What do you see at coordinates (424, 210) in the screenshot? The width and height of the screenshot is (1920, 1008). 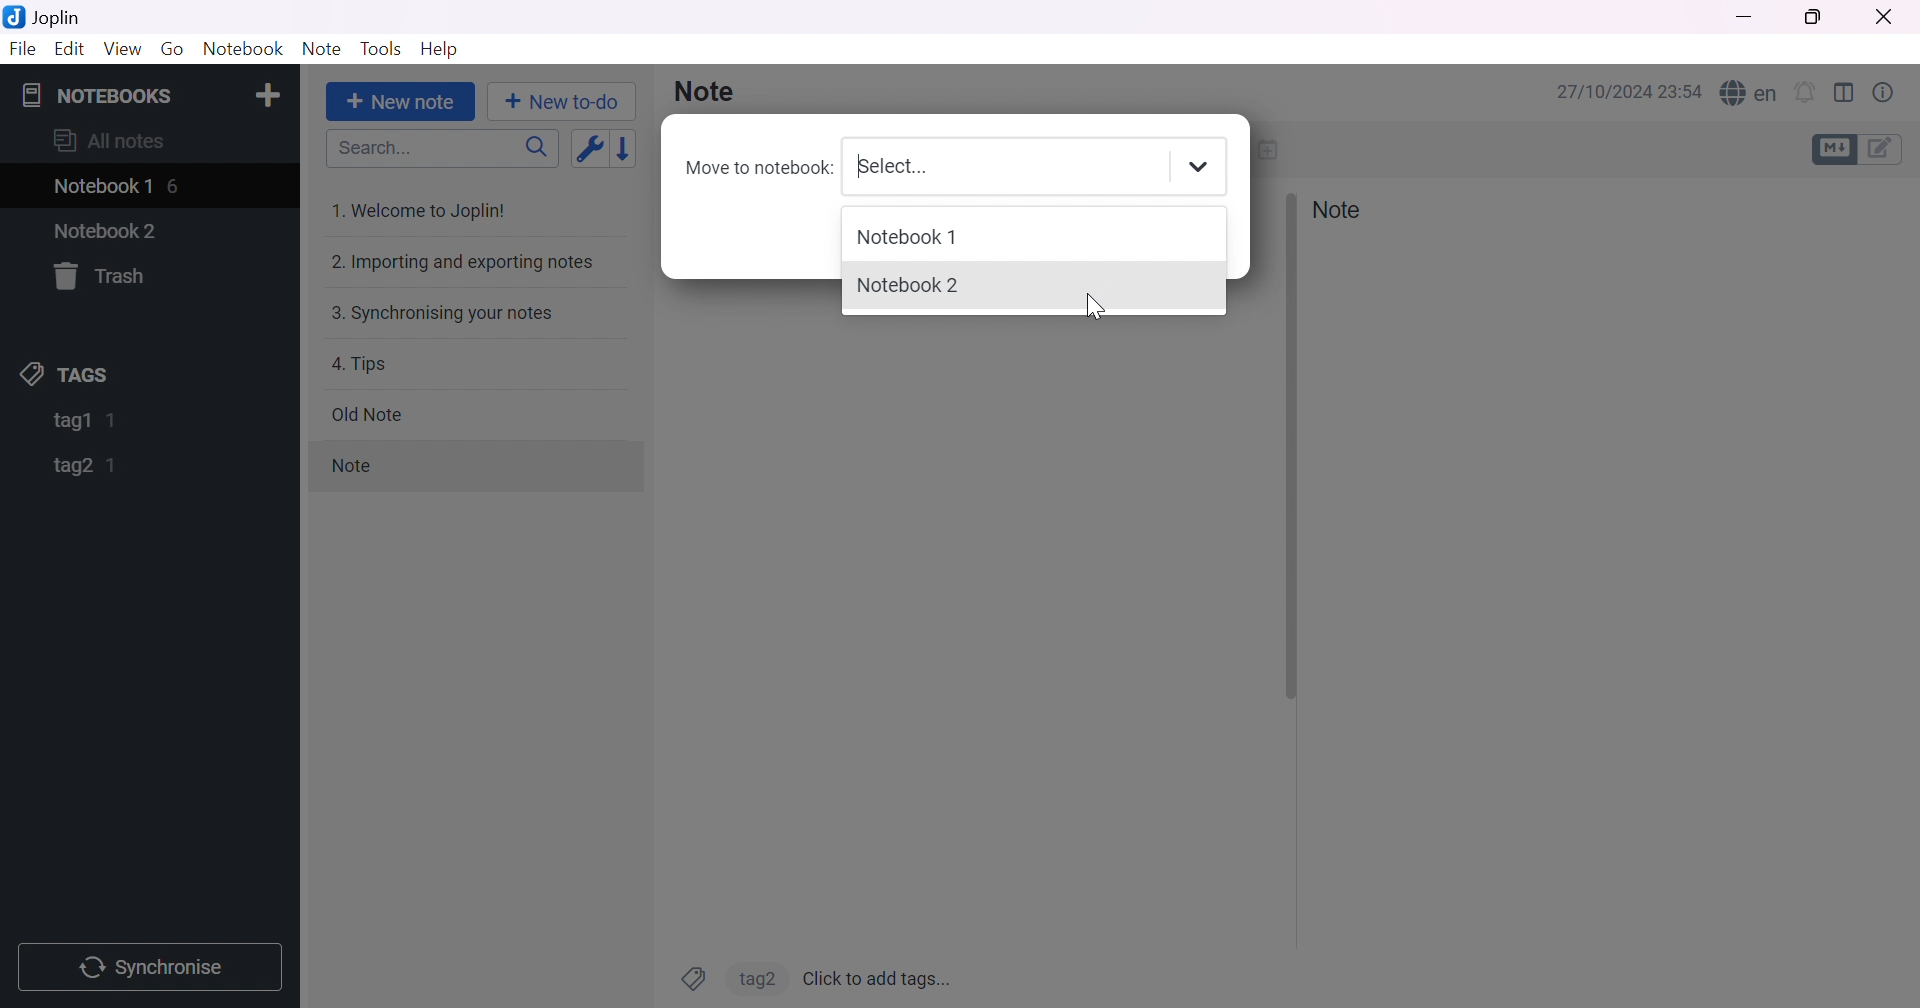 I see `1. Welcome to Joplin!` at bounding box center [424, 210].